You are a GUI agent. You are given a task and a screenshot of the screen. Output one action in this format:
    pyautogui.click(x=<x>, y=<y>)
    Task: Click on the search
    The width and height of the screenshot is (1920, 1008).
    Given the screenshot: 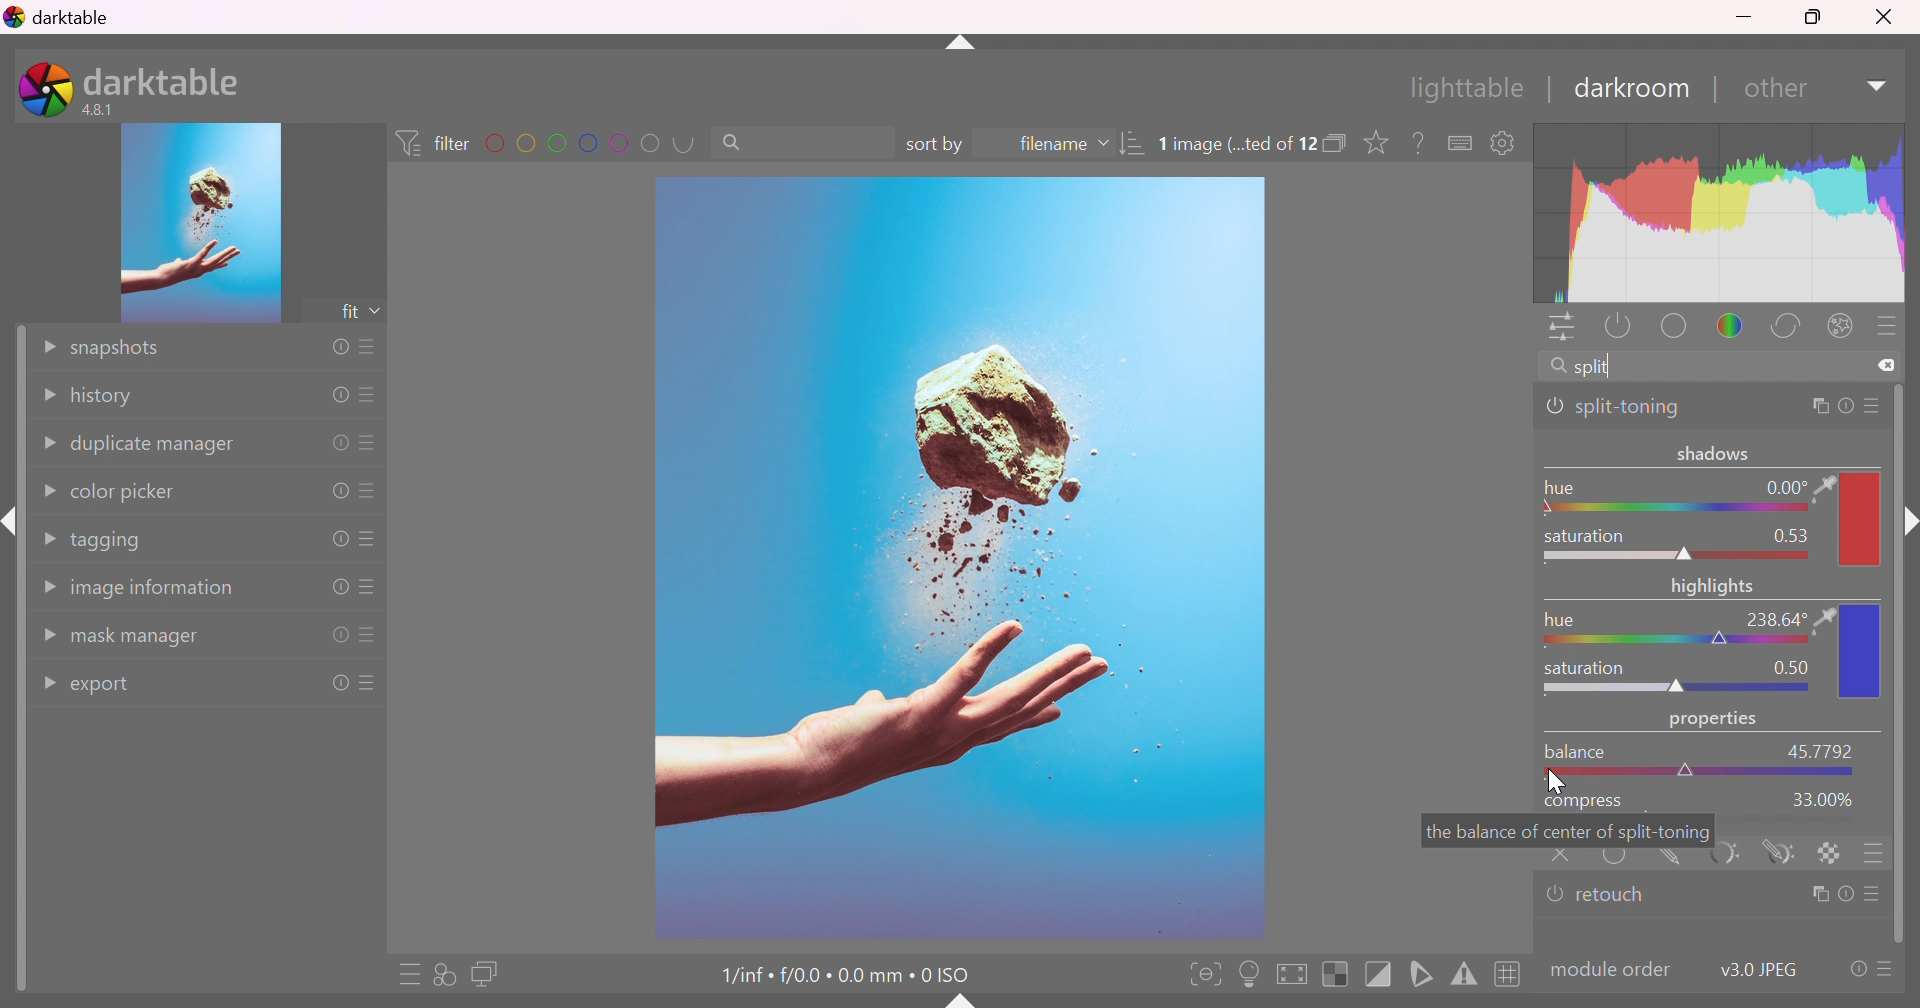 What is the action you would take?
    pyautogui.click(x=779, y=143)
    